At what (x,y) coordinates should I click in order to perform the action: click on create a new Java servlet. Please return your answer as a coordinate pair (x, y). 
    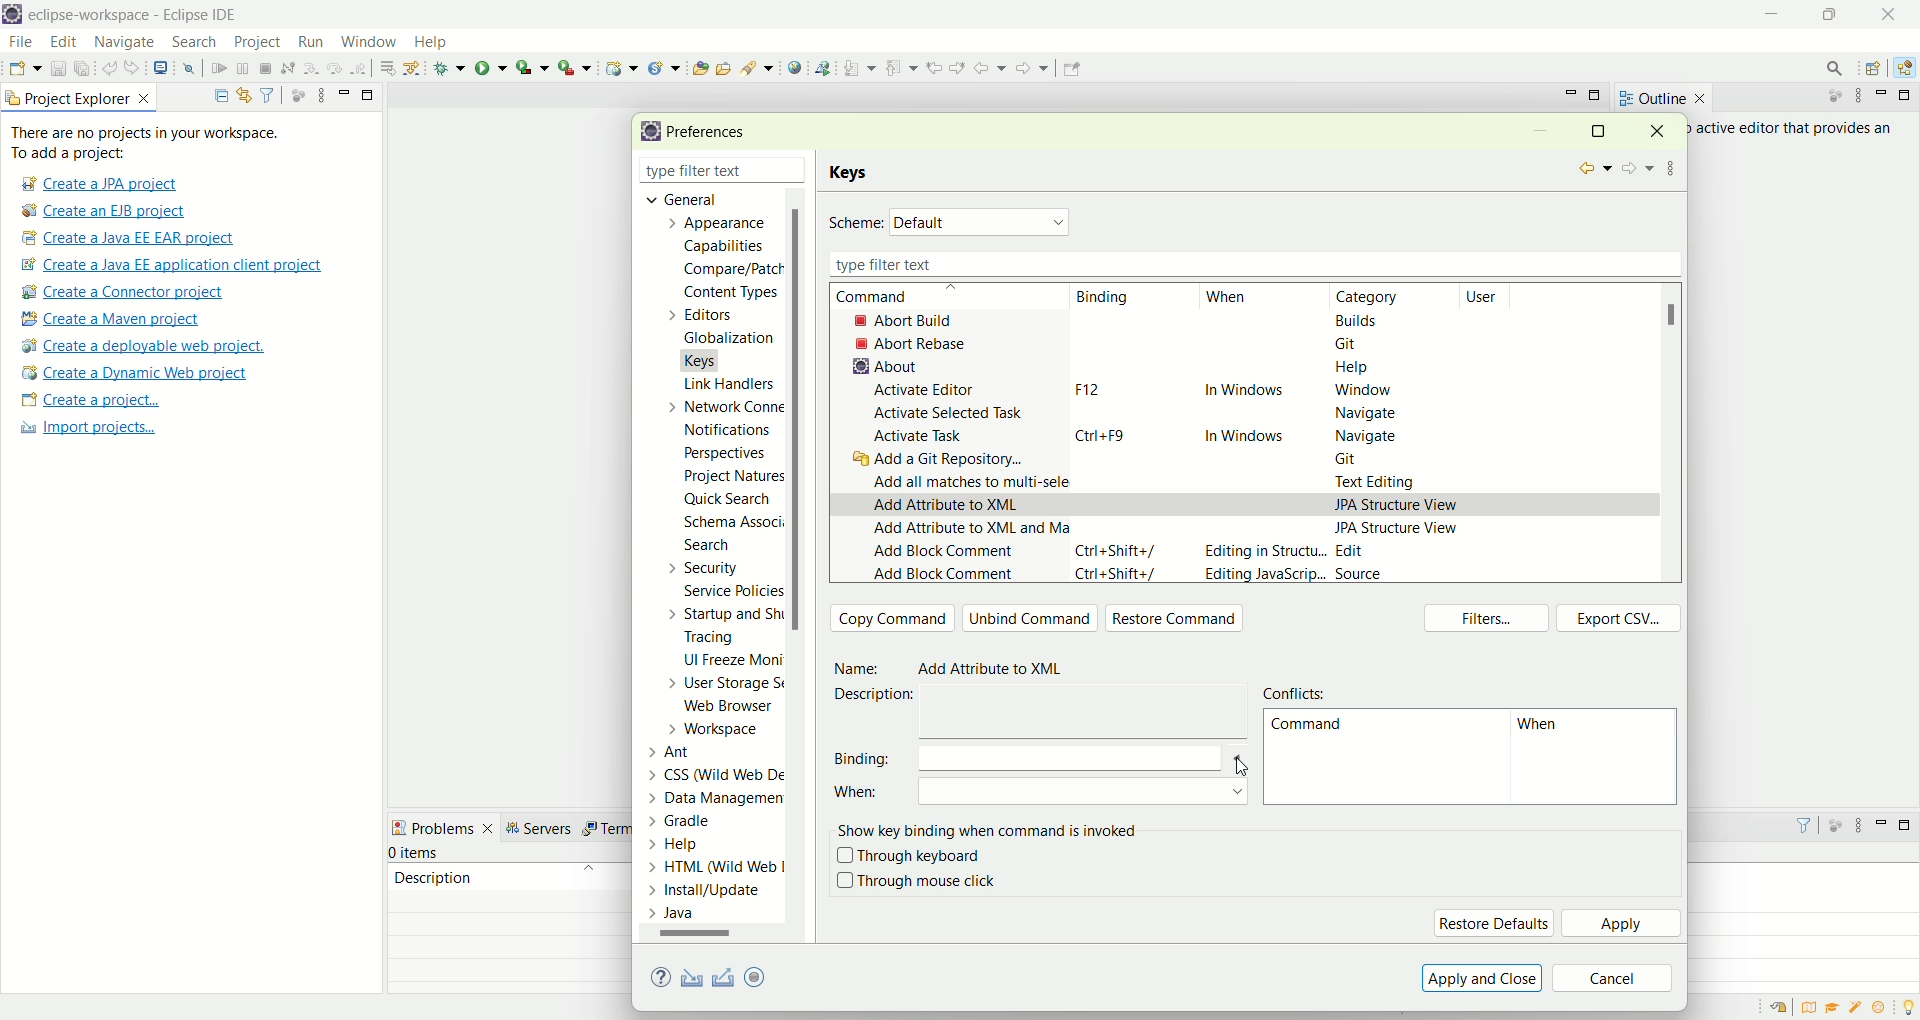
    Looking at the image, I should click on (669, 68).